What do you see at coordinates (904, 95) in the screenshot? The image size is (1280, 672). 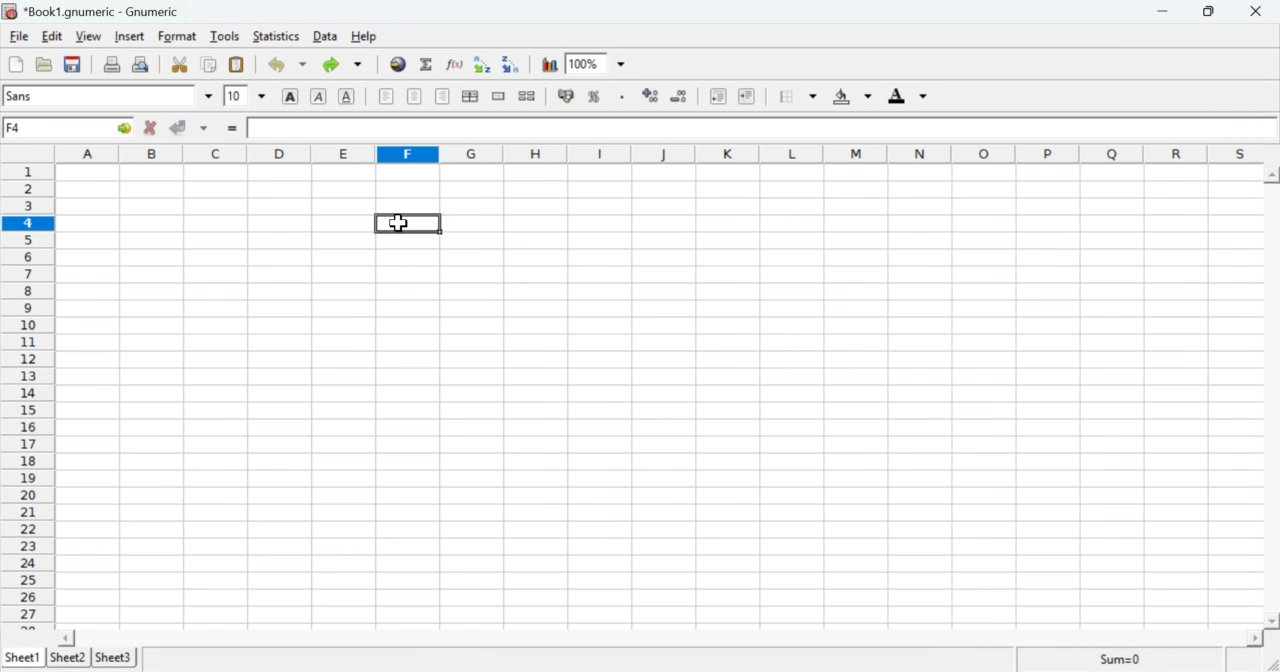 I see `Foreground` at bounding box center [904, 95].